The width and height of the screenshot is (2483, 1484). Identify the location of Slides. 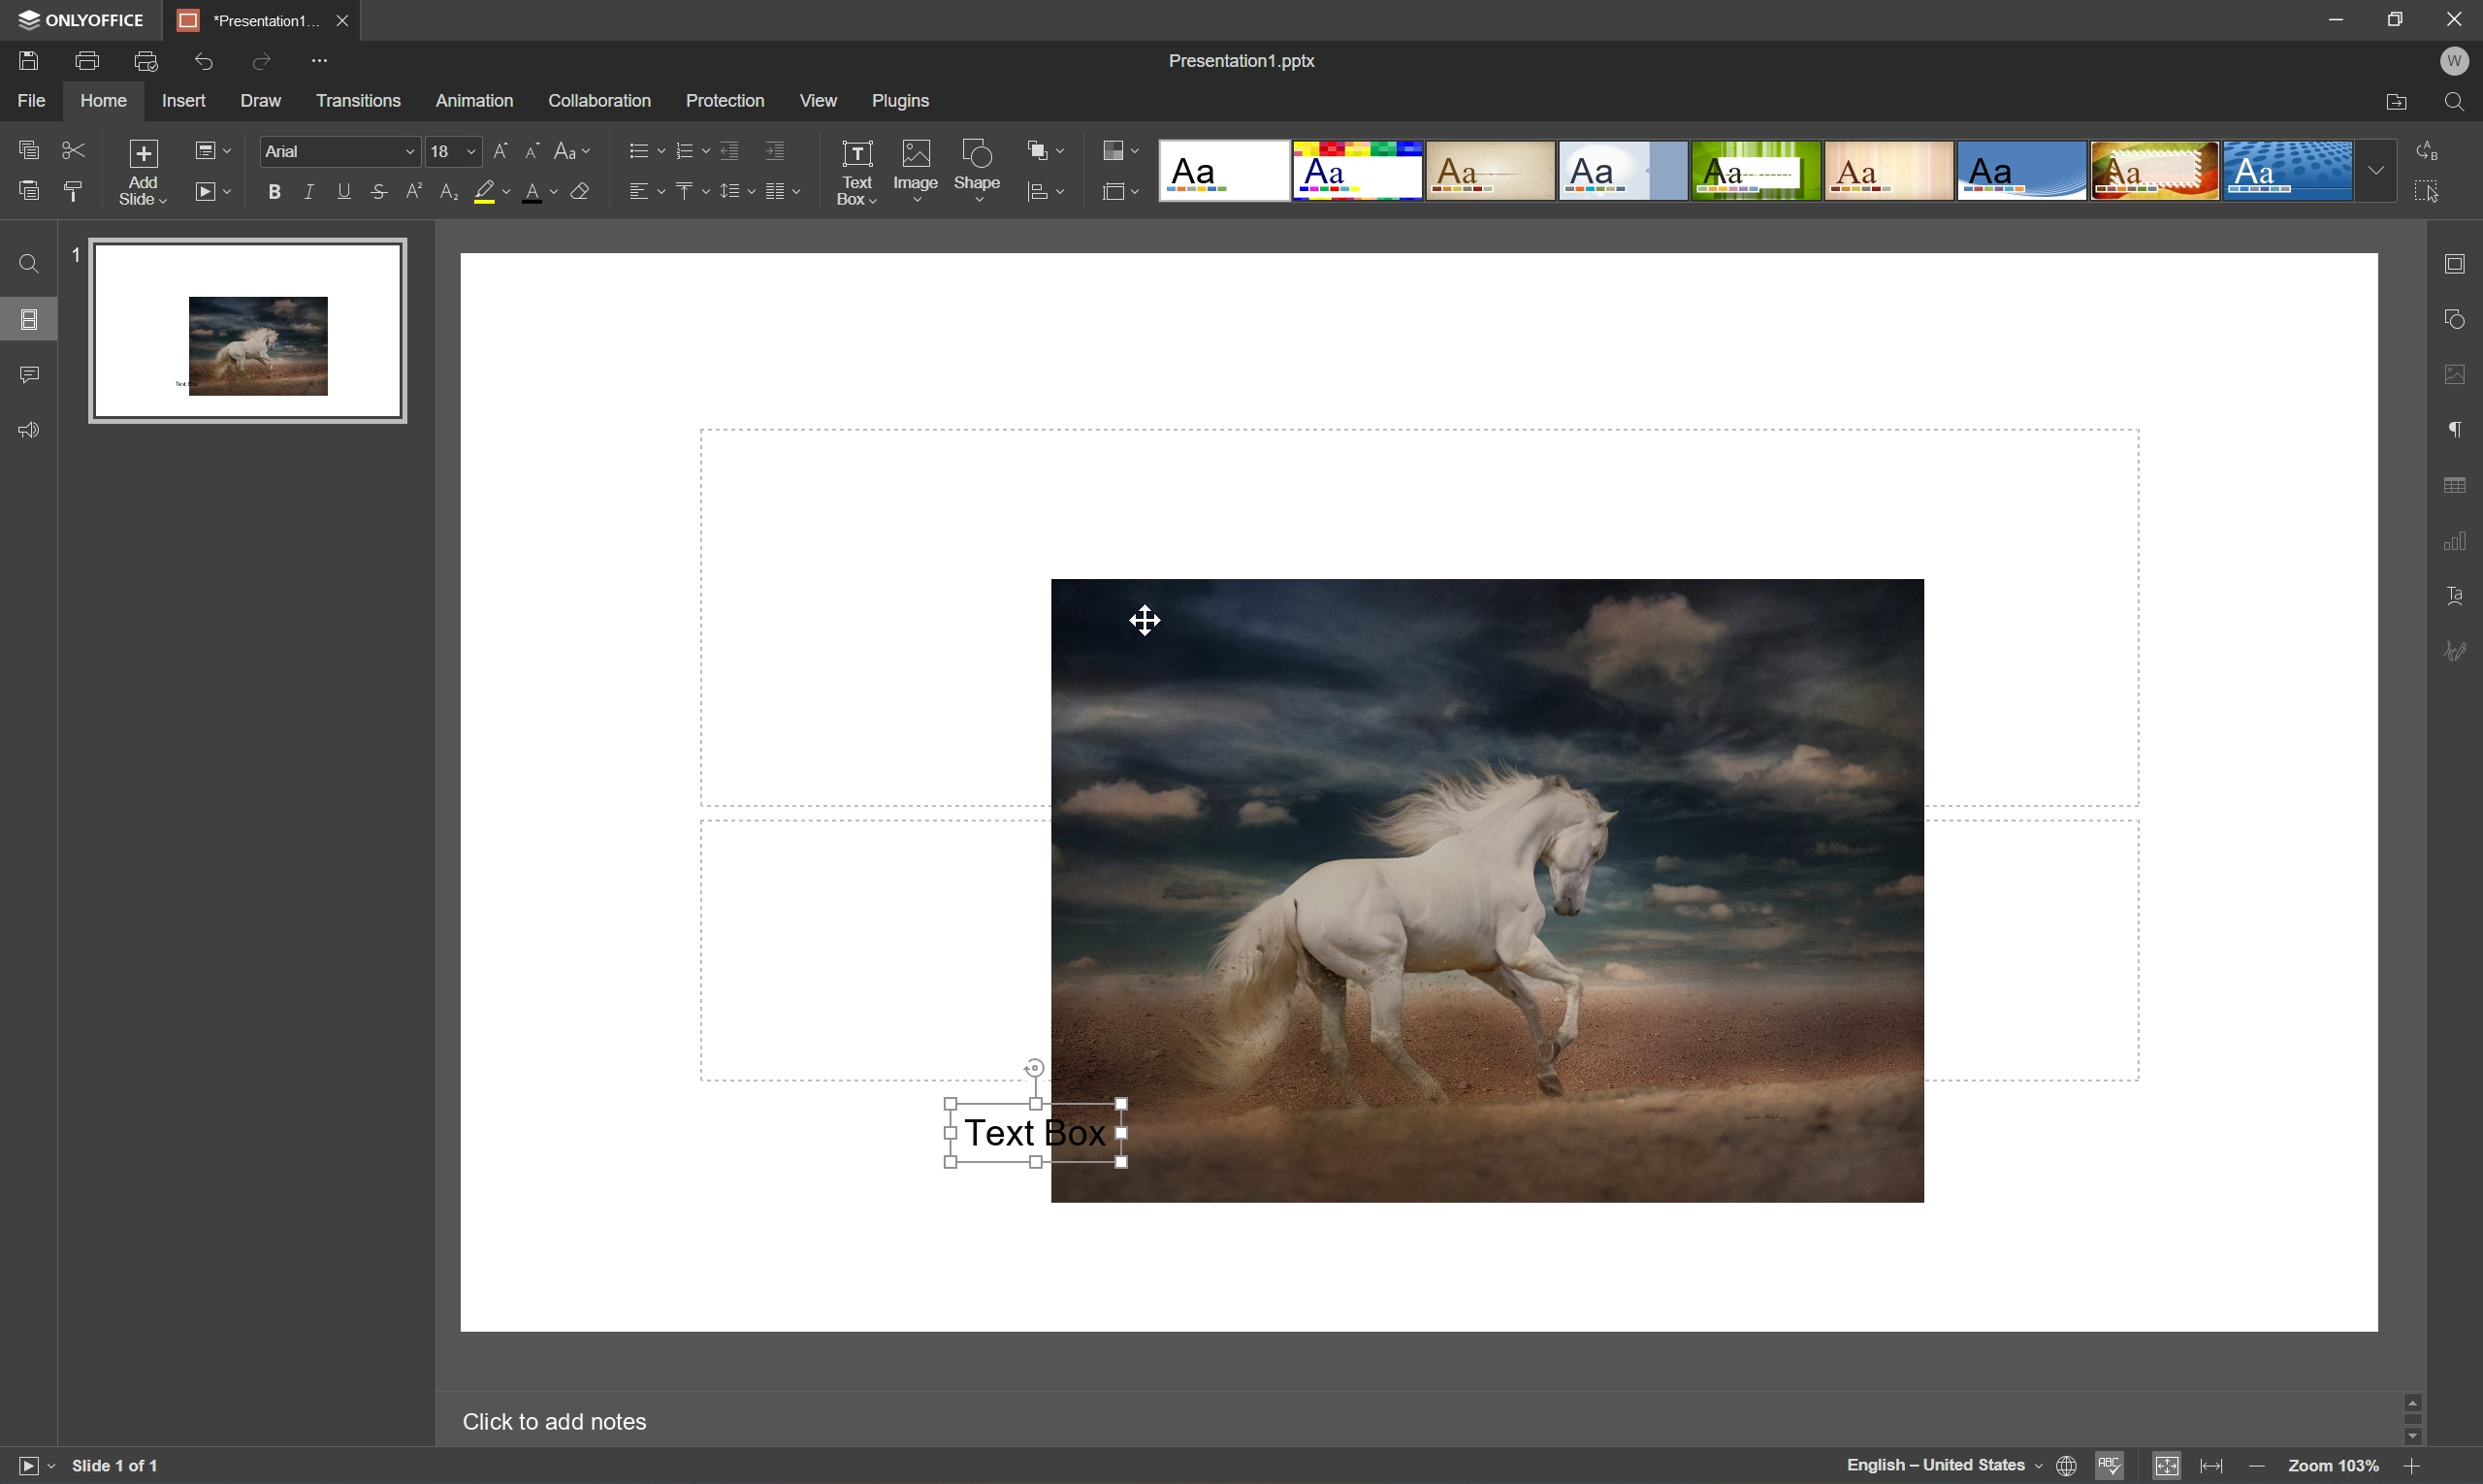
(27, 319).